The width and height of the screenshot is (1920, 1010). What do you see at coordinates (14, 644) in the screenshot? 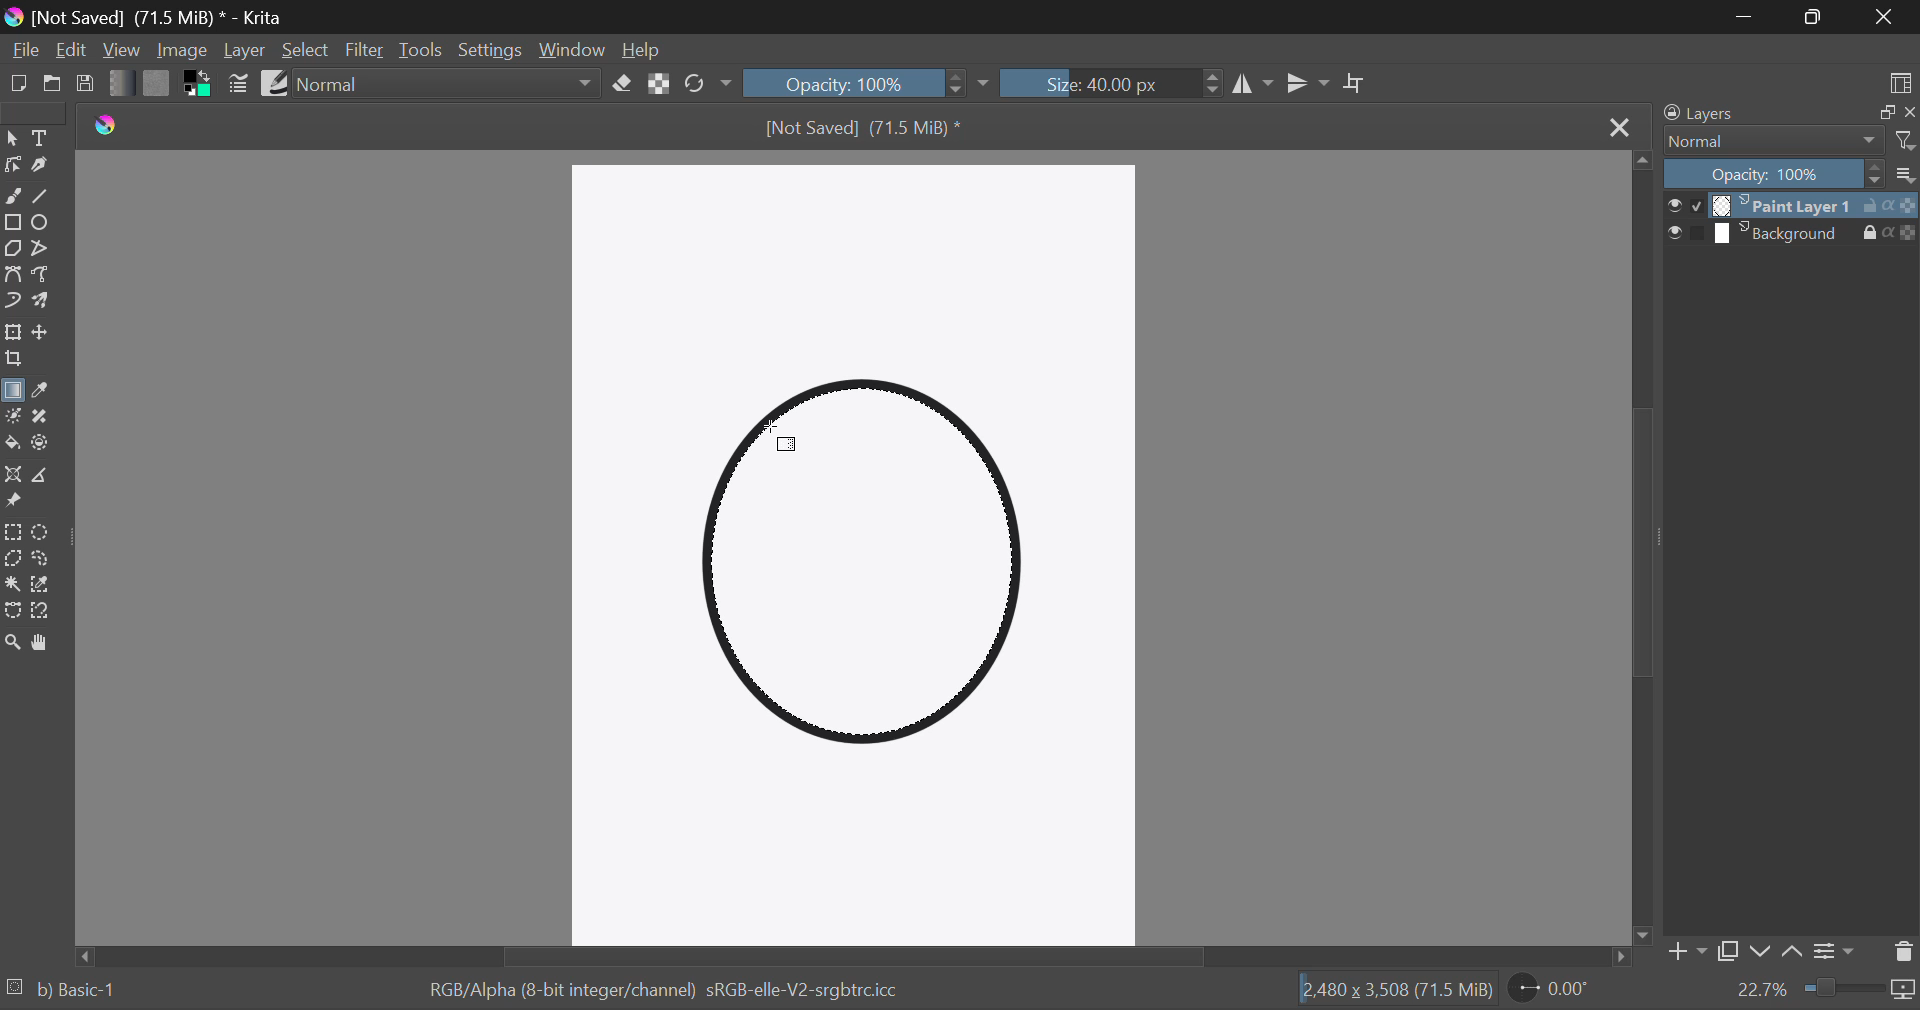
I see `Zoom` at bounding box center [14, 644].